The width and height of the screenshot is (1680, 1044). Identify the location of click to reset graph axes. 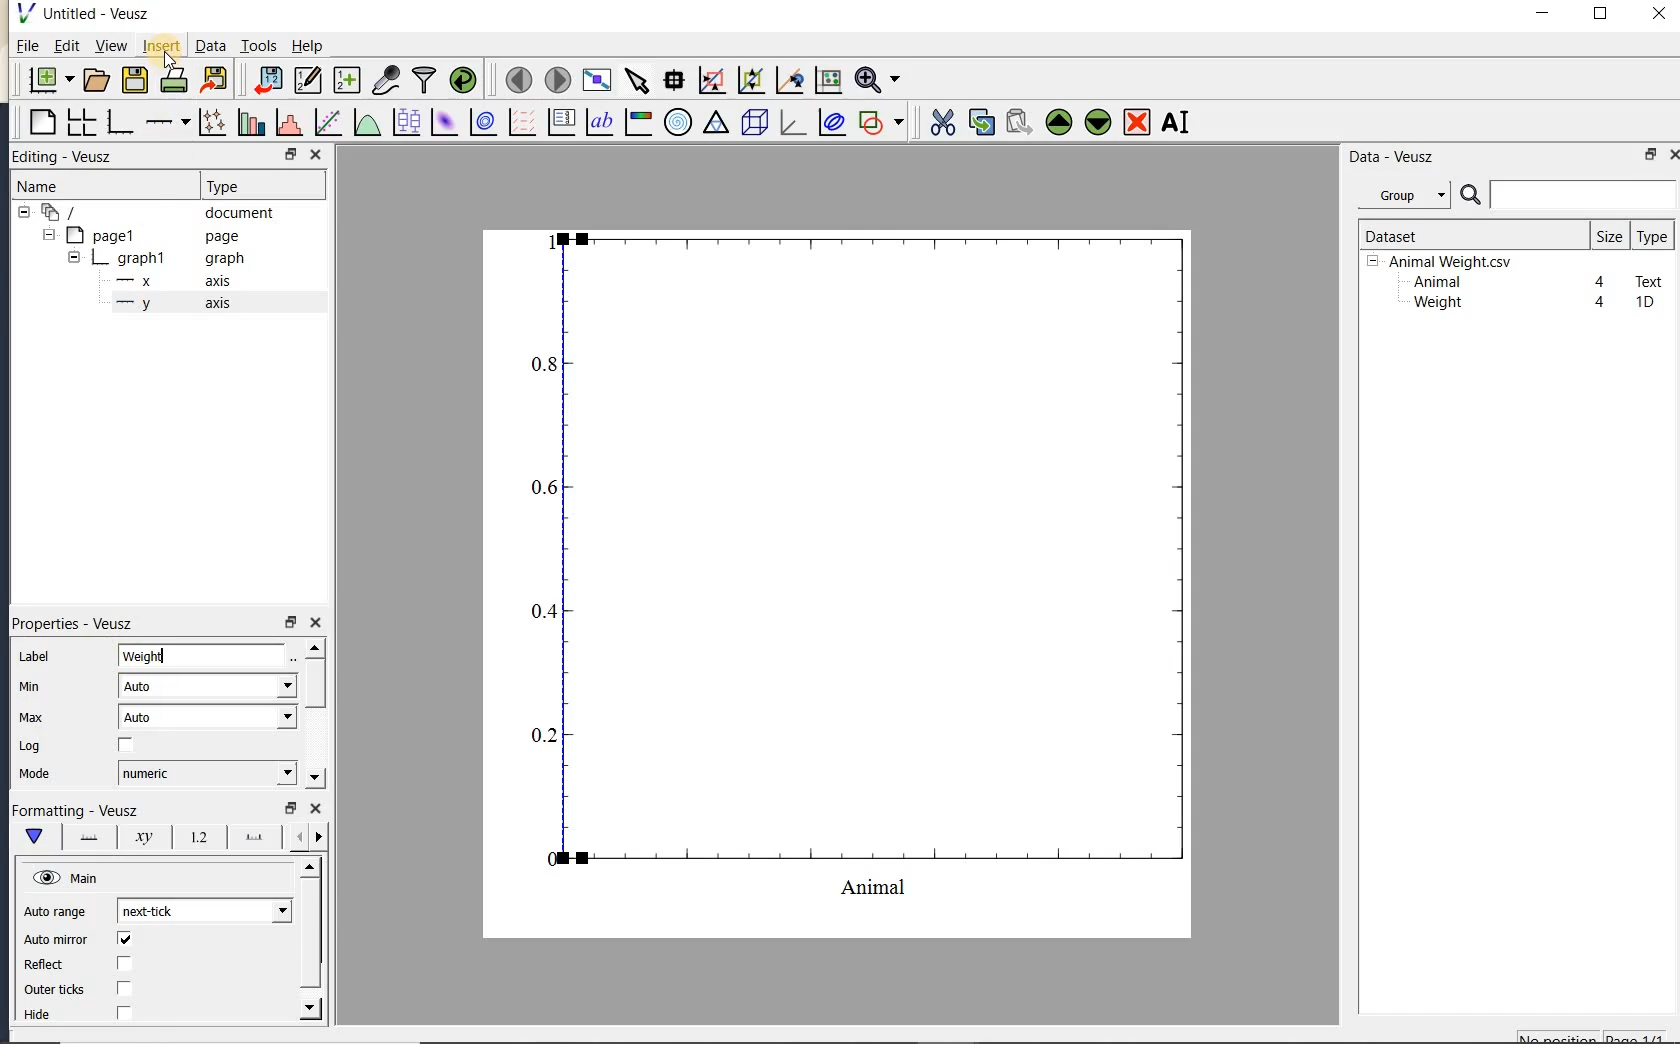
(828, 81).